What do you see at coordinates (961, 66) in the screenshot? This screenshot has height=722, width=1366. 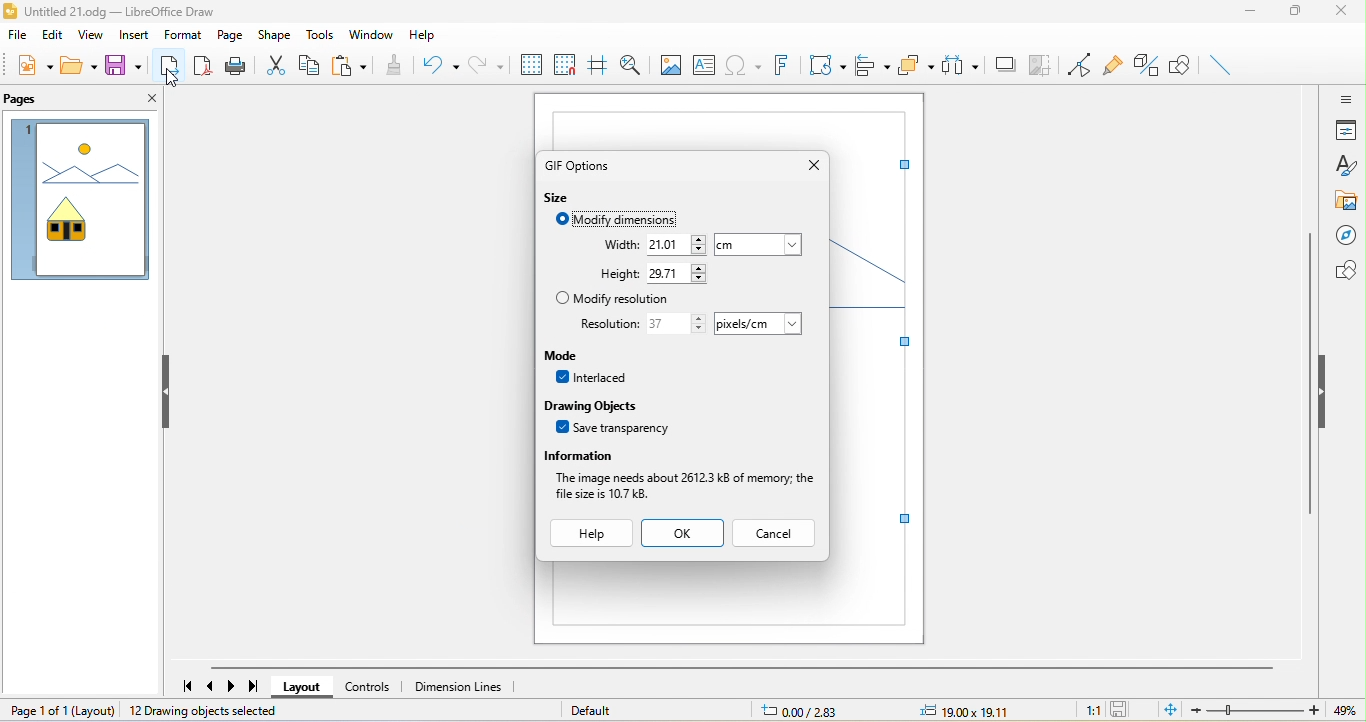 I see `select atleast three objects to distribute` at bounding box center [961, 66].